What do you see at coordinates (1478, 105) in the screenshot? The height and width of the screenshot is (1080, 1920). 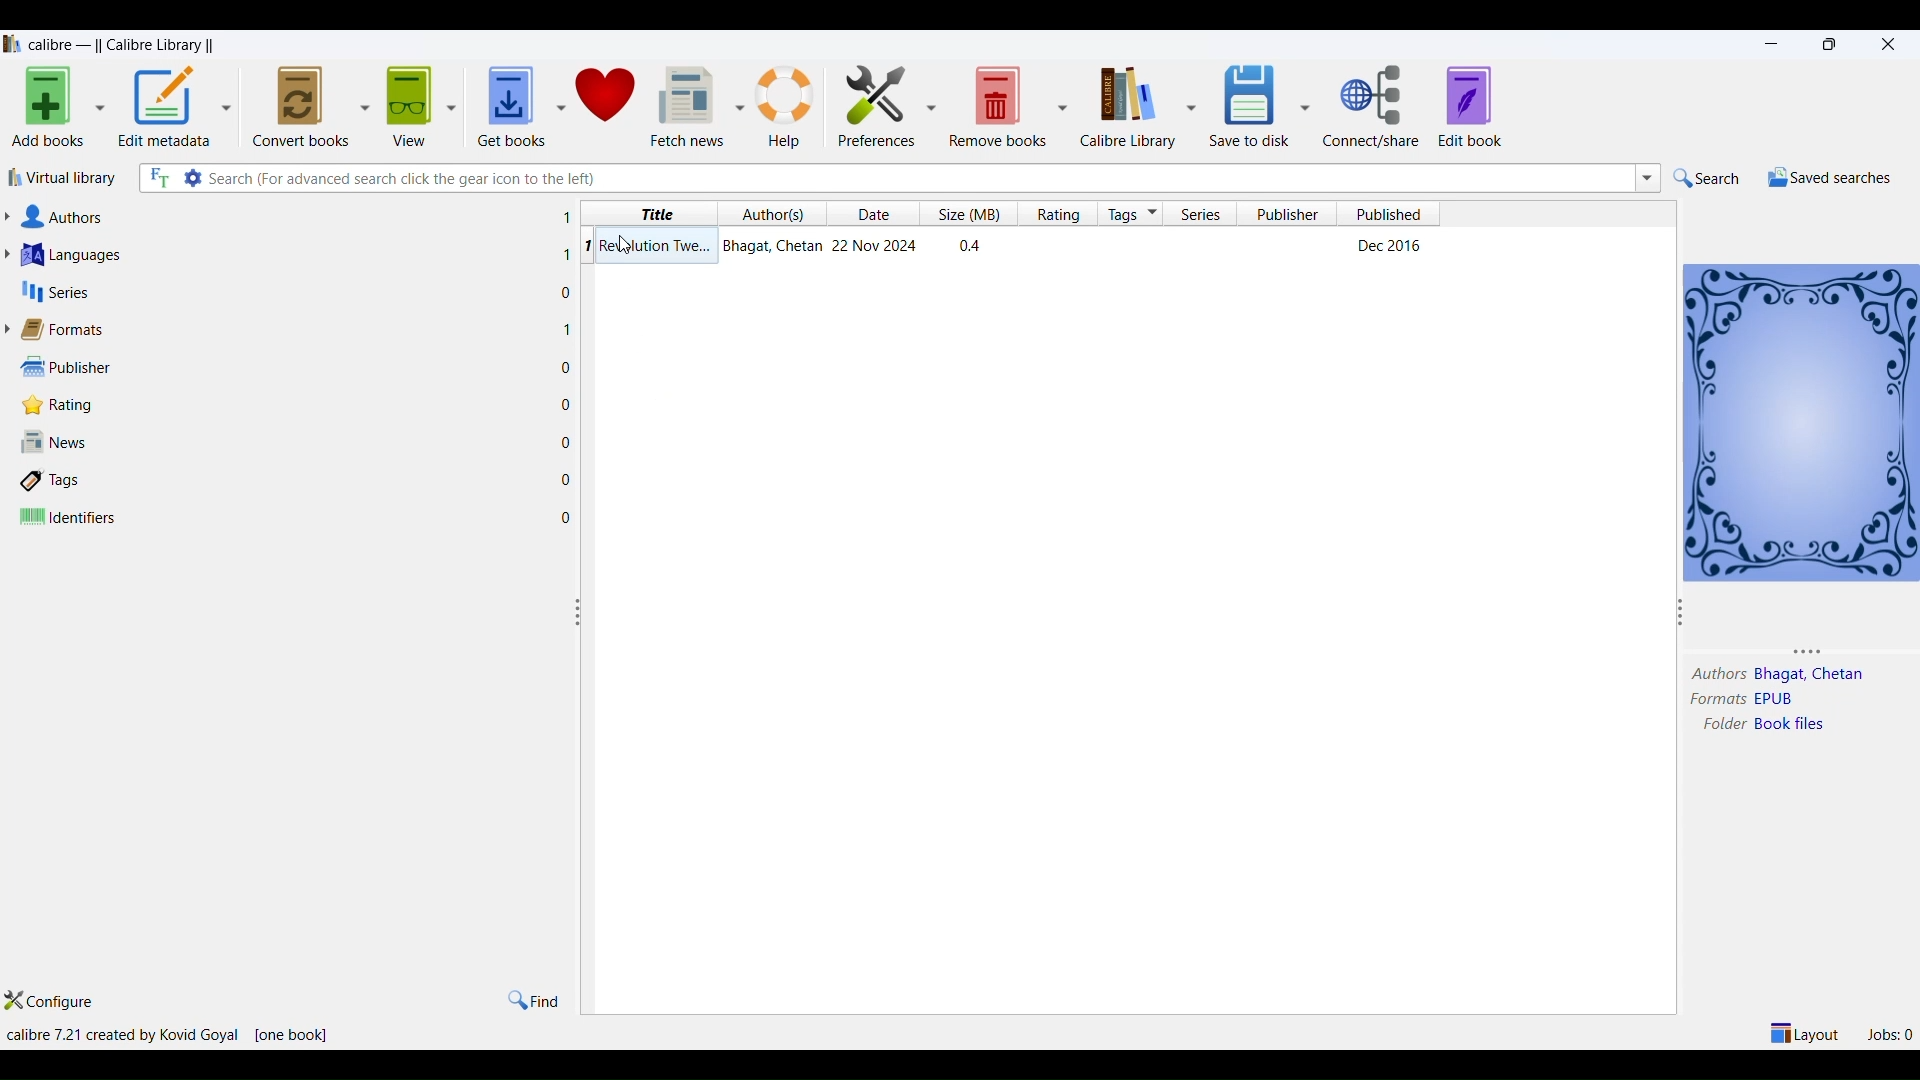 I see `edit book` at bounding box center [1478, 105].